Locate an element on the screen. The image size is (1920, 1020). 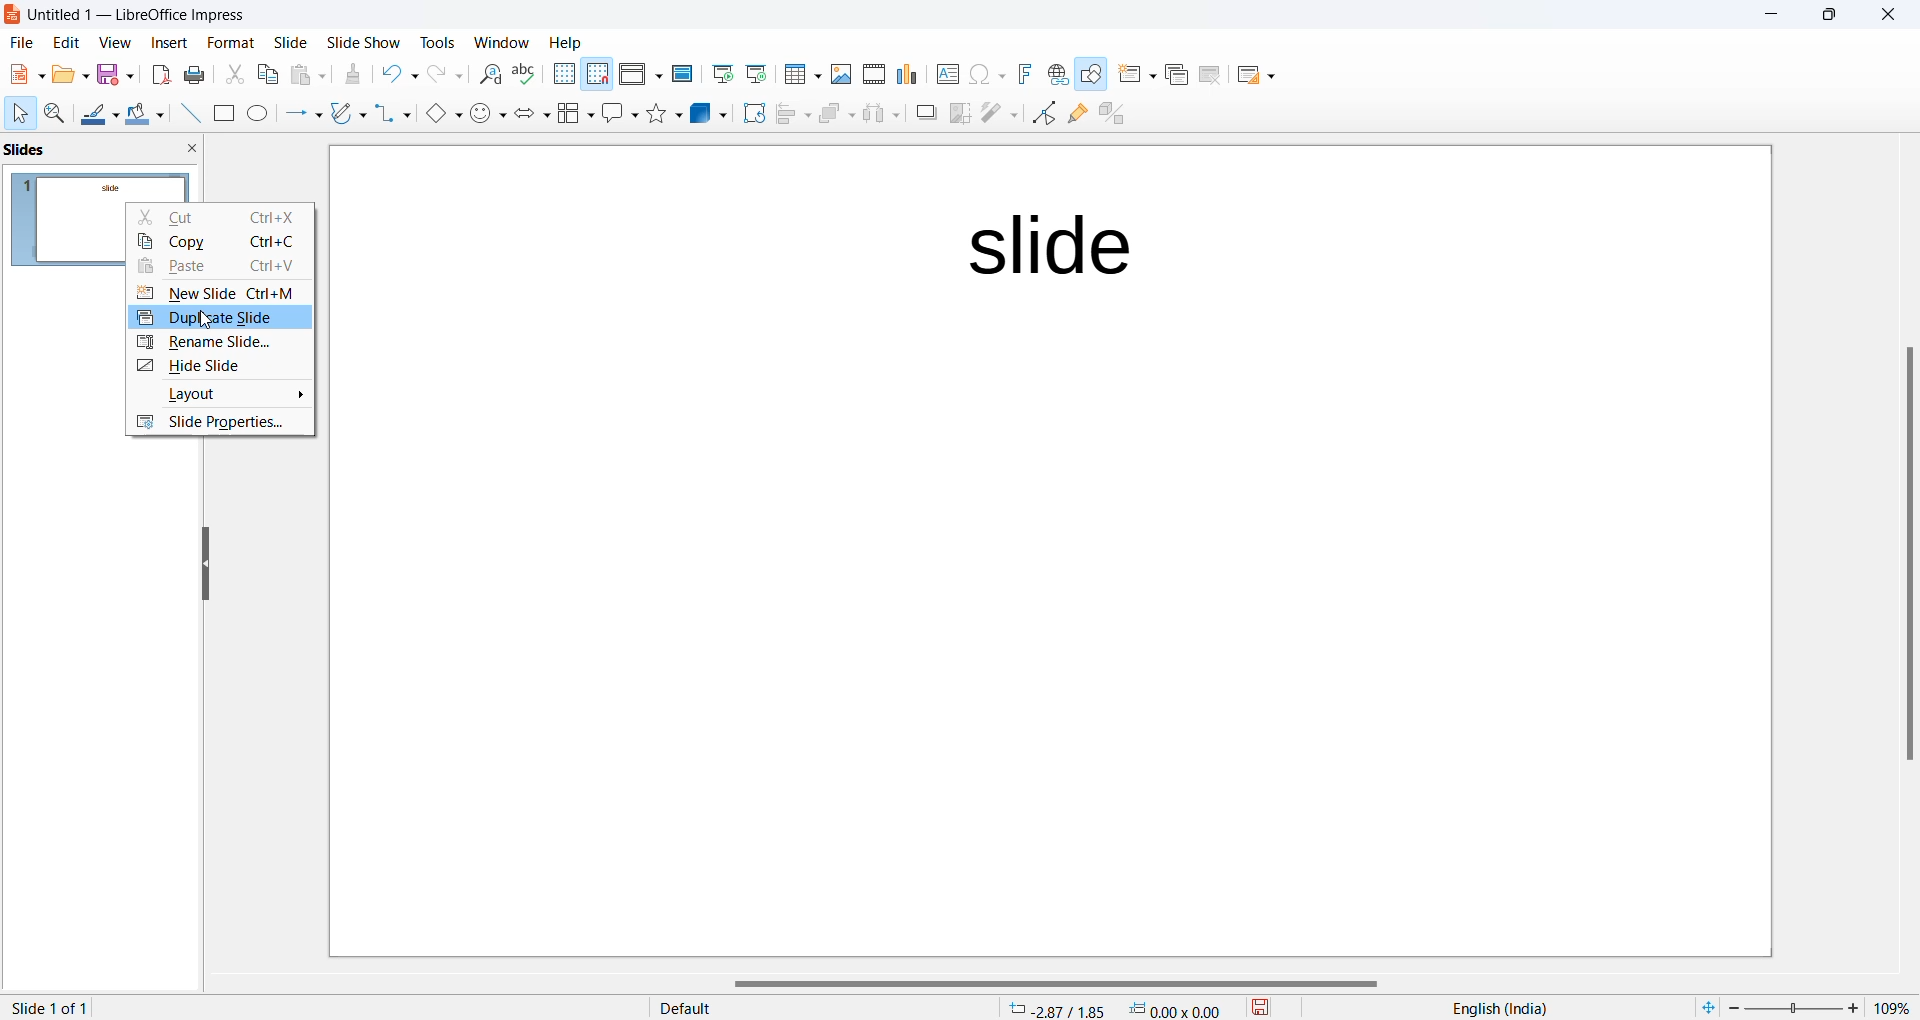
Help is located at coordinates (578, 42).